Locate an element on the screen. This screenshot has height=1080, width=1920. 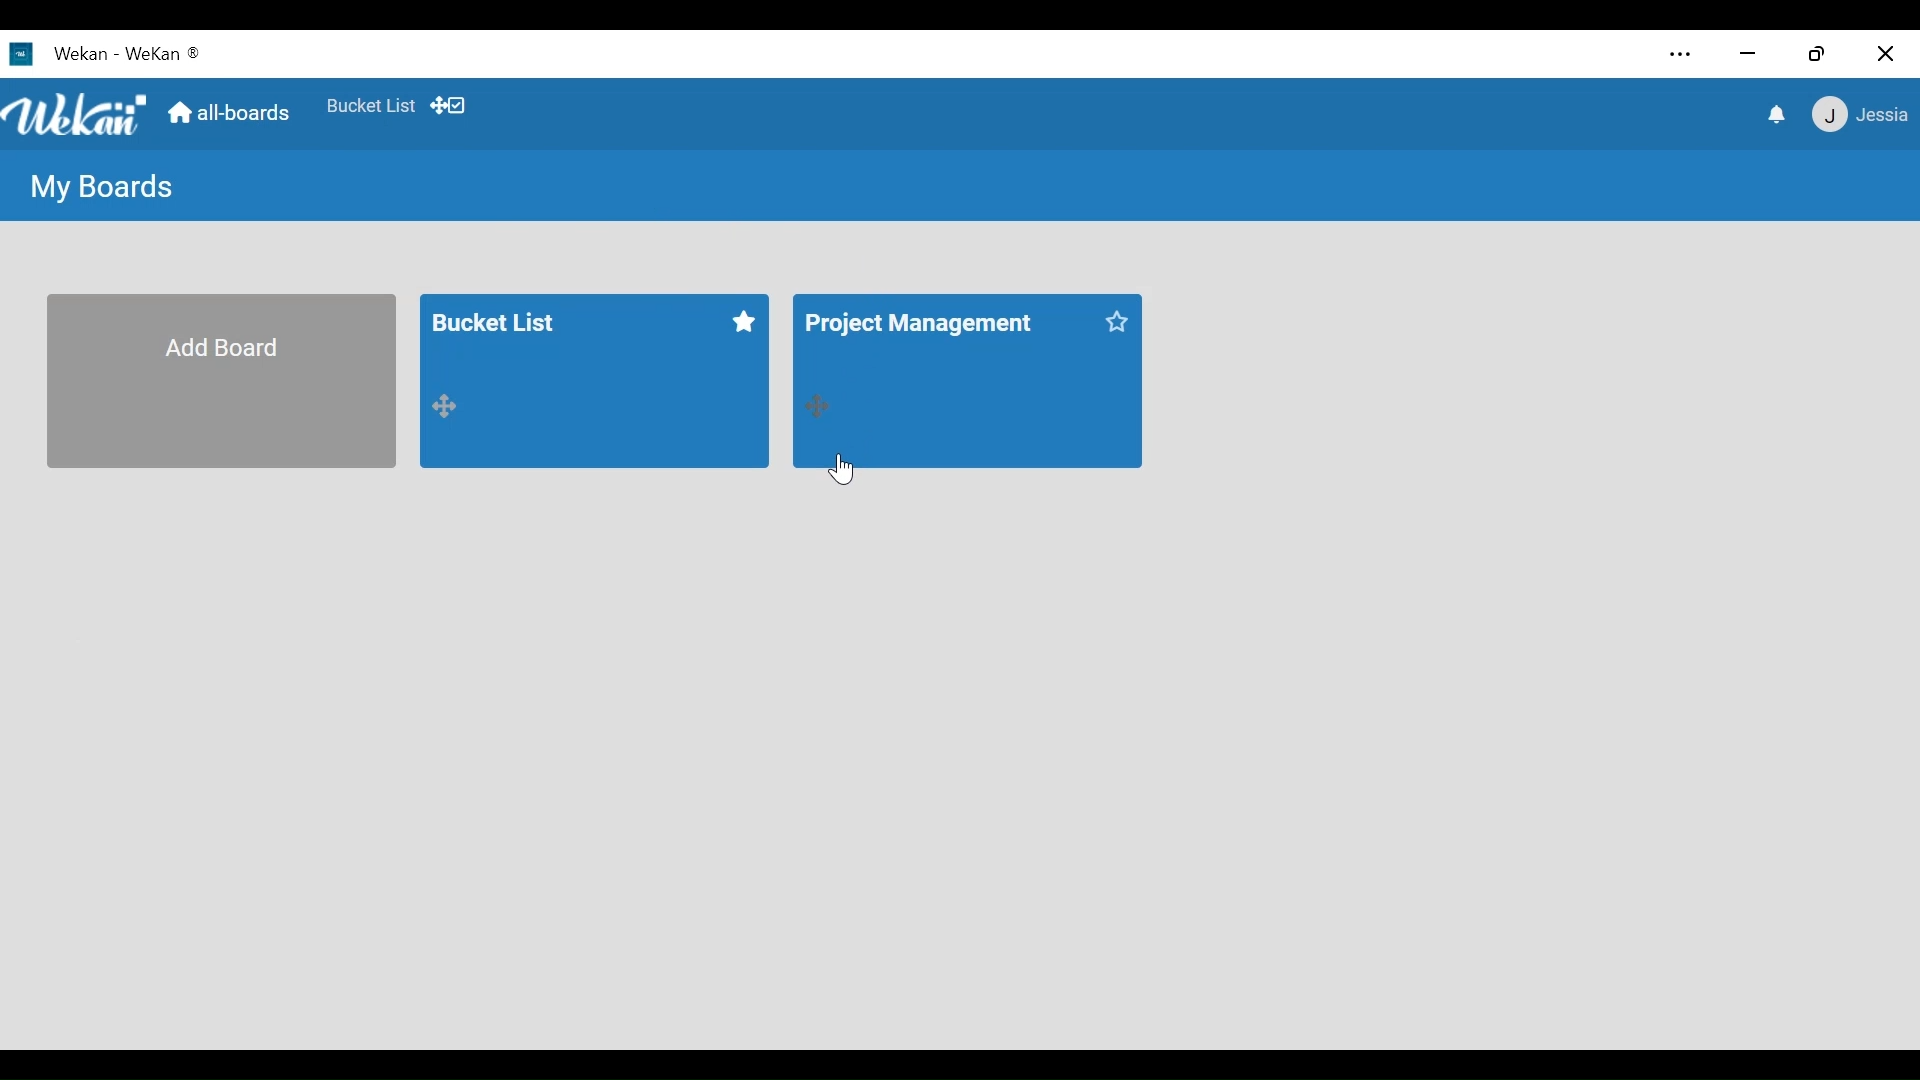
Wekan logo is located at coordinates (78, 118).